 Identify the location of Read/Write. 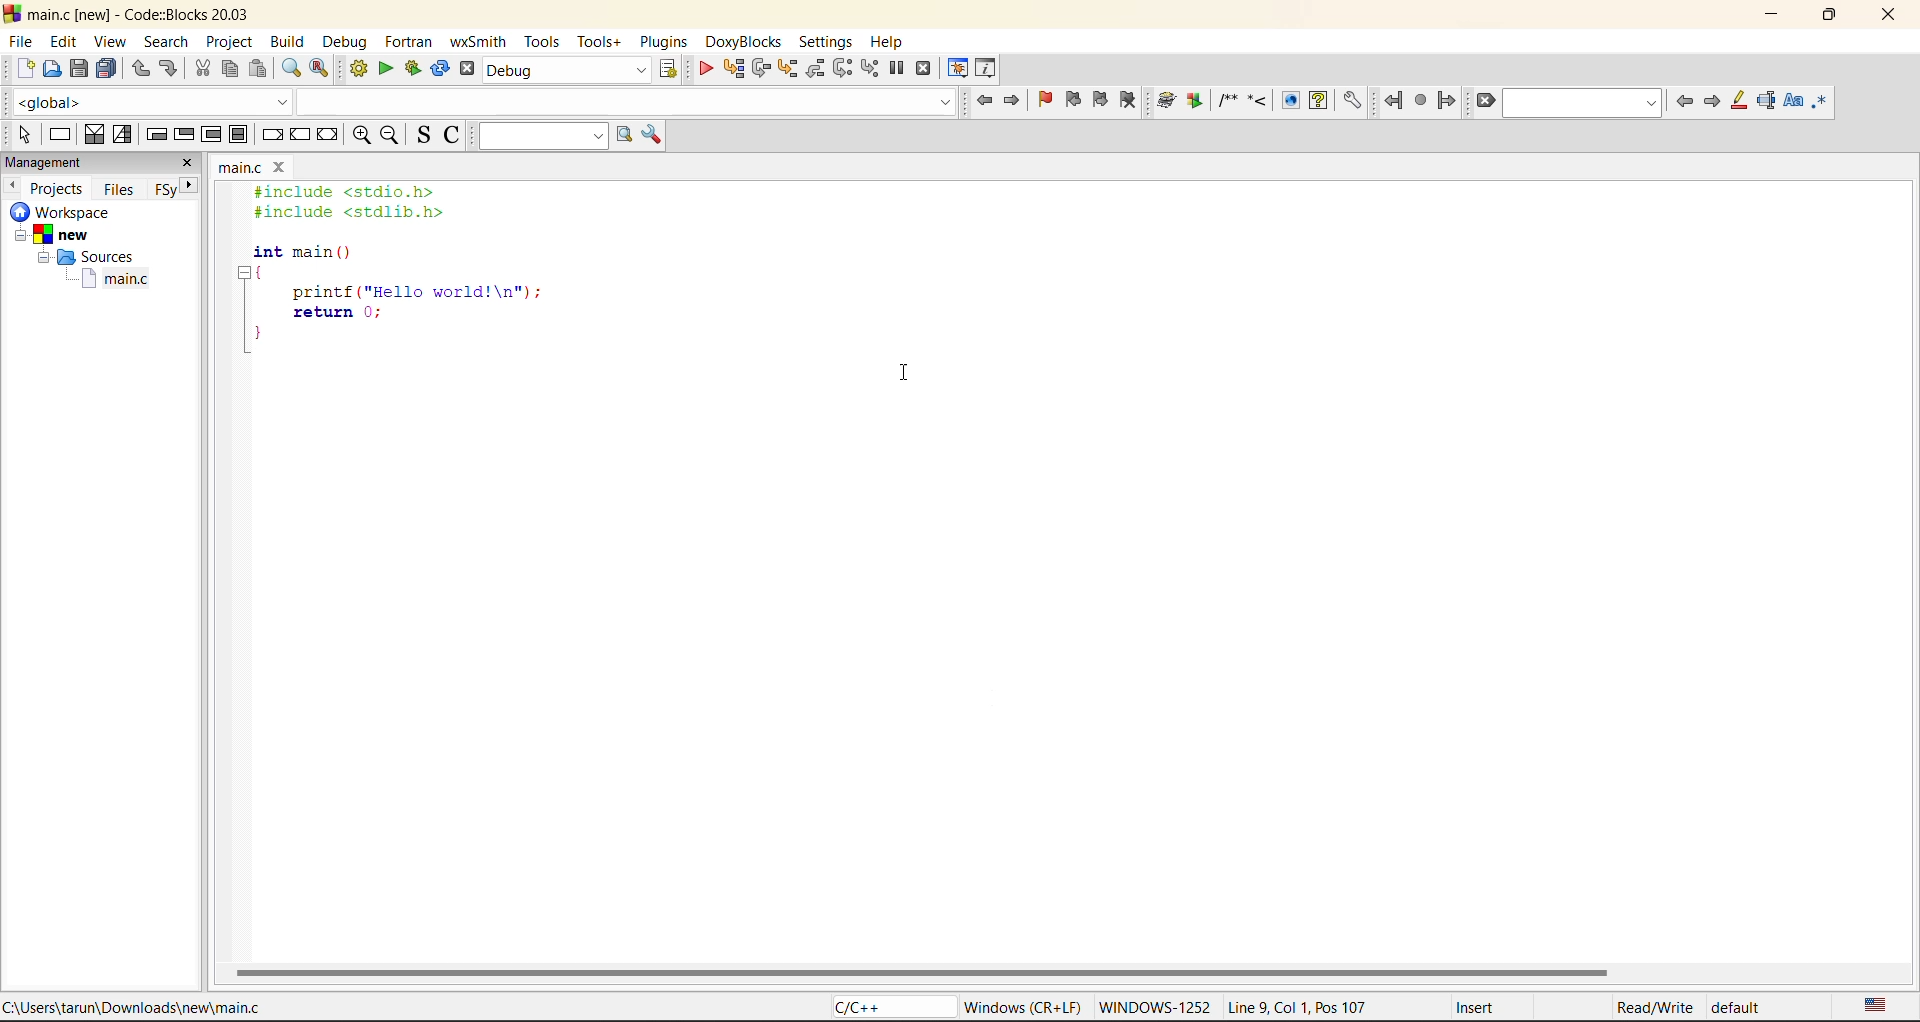
(1653, 1008).